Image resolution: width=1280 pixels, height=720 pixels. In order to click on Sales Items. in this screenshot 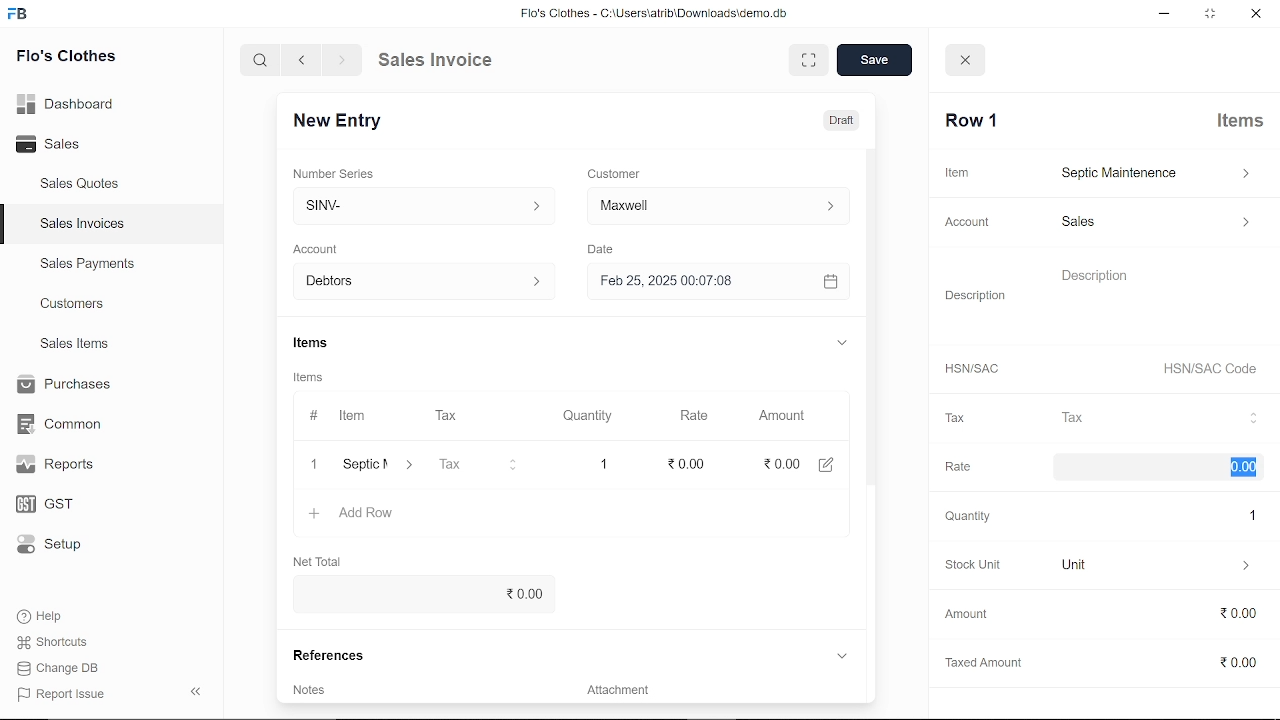, I will do `click(76, 345)`.